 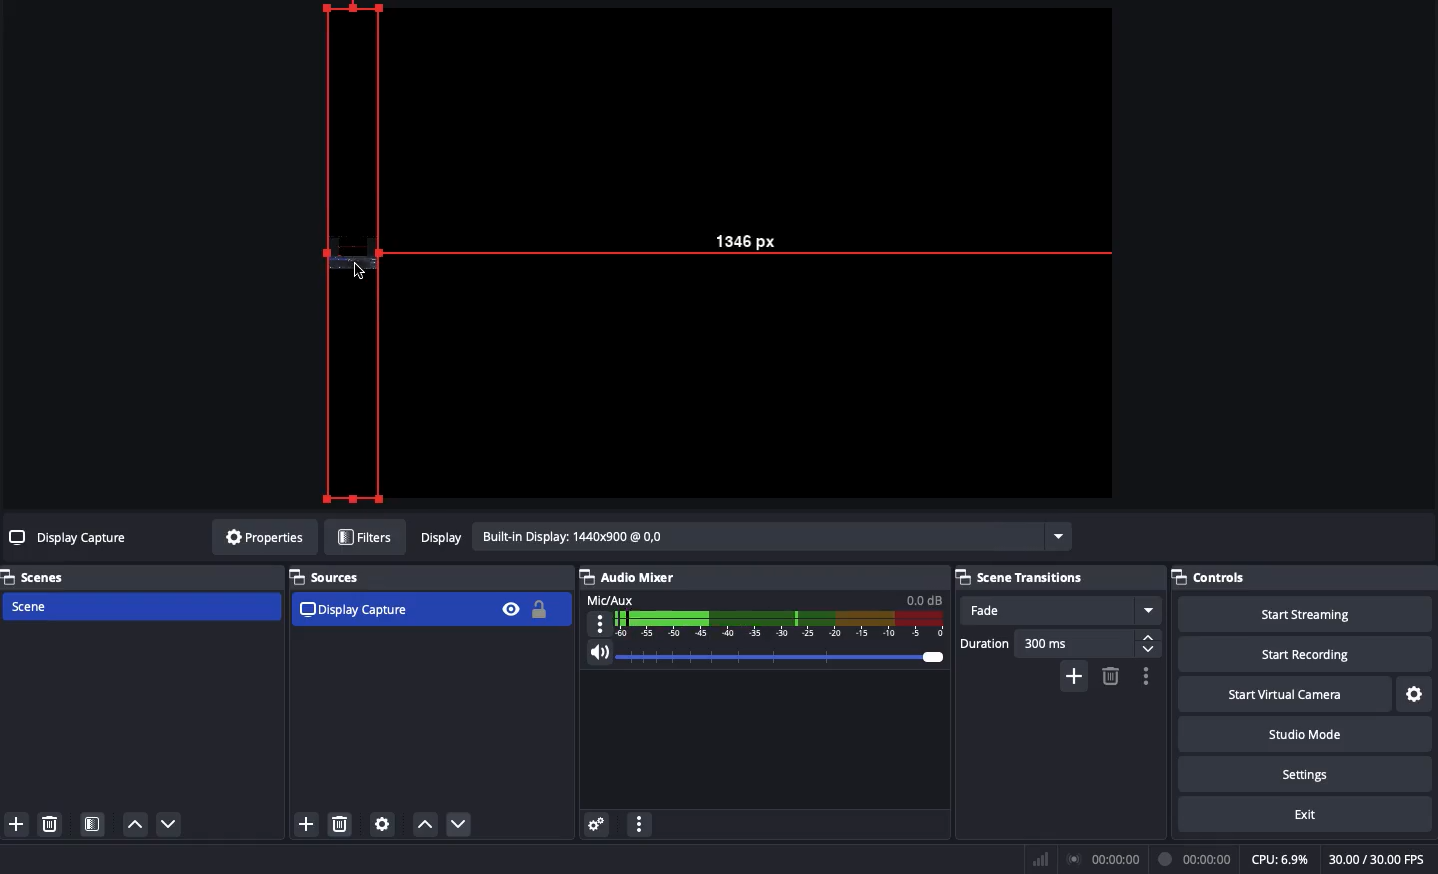 What do you see at coordinates (1308, 653) in the screenshot?
I see `Start recording` at bounding box center [1308, 653].